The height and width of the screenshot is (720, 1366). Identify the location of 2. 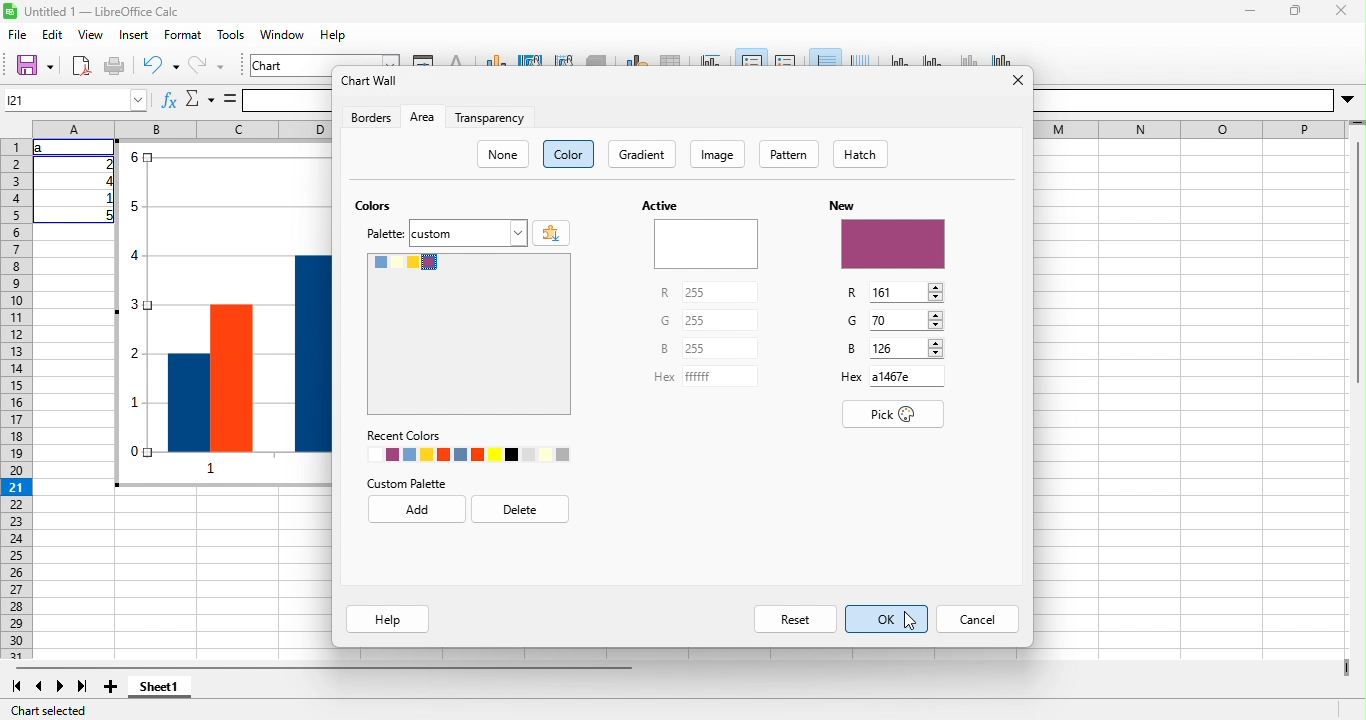
(106, 164).